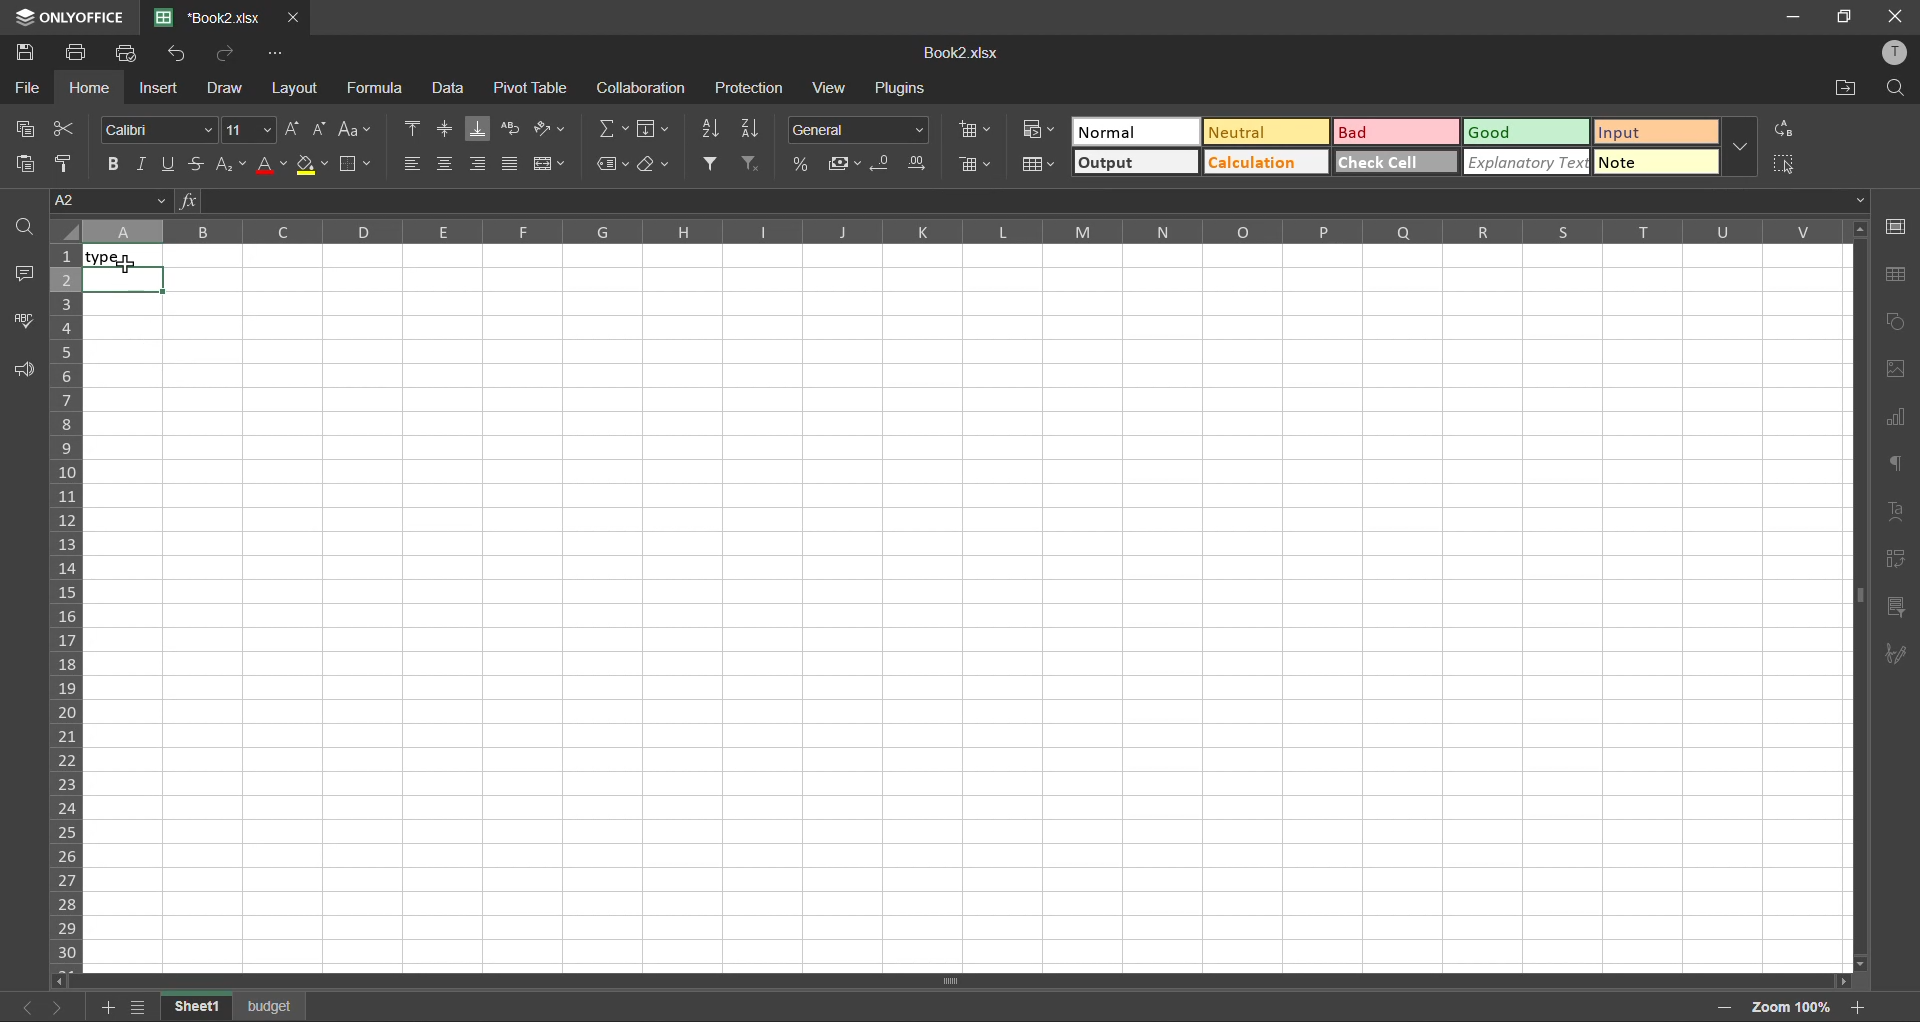  Describe the element at coordinates (272, 167) in the screenshot. I see `font color` at that location.